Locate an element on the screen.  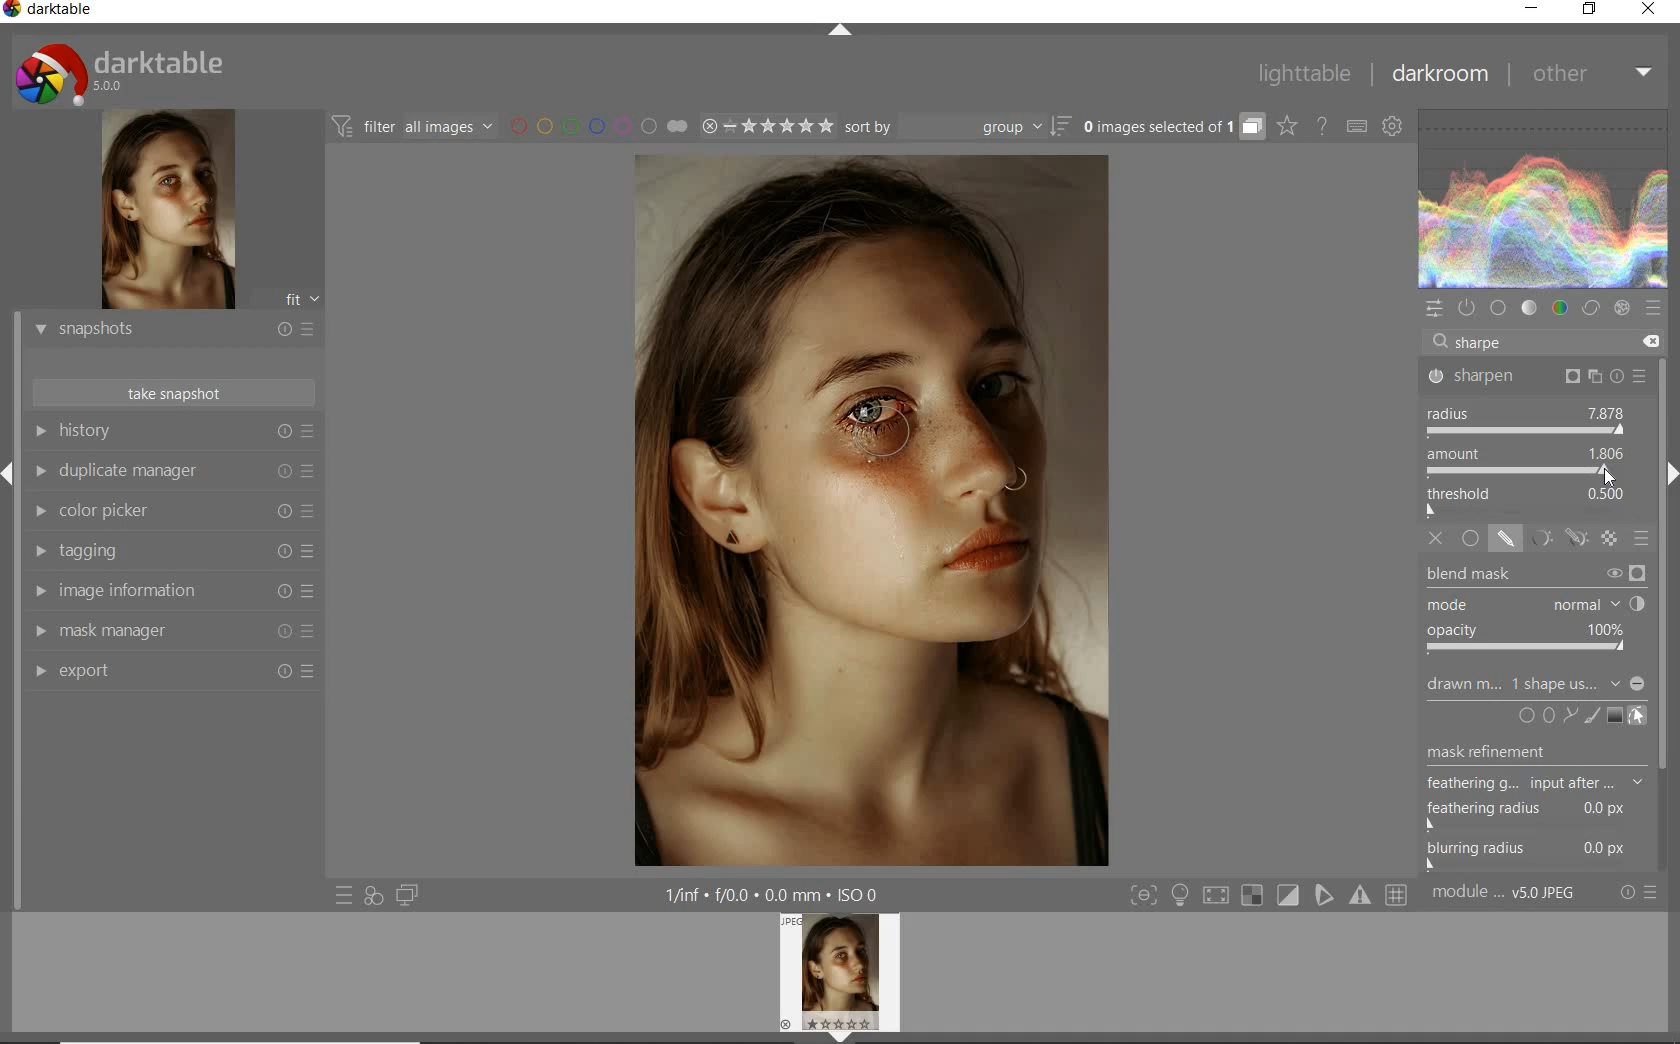
tagging is located at coordinates (169, 552).